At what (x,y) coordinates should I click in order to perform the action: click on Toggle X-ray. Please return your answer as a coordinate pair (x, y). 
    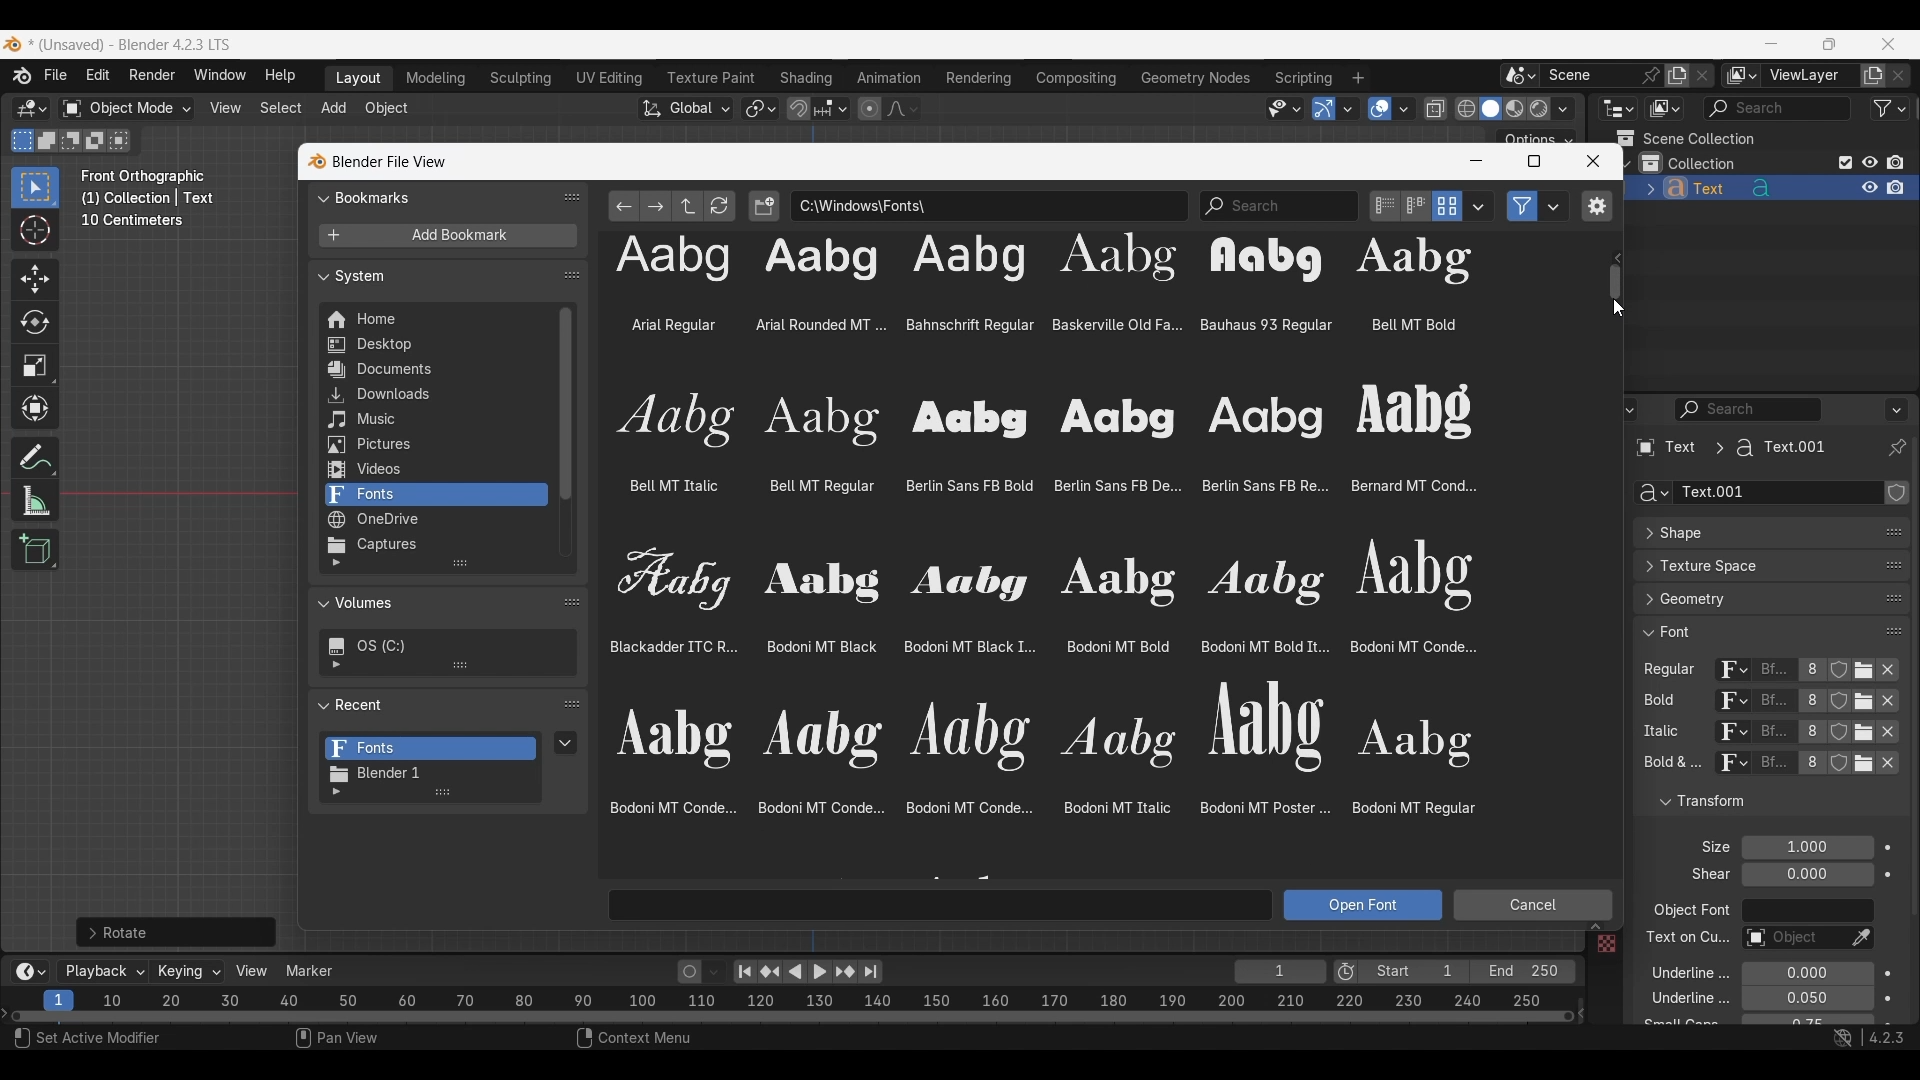
    Looking at the image, I should click on (1436, 109).